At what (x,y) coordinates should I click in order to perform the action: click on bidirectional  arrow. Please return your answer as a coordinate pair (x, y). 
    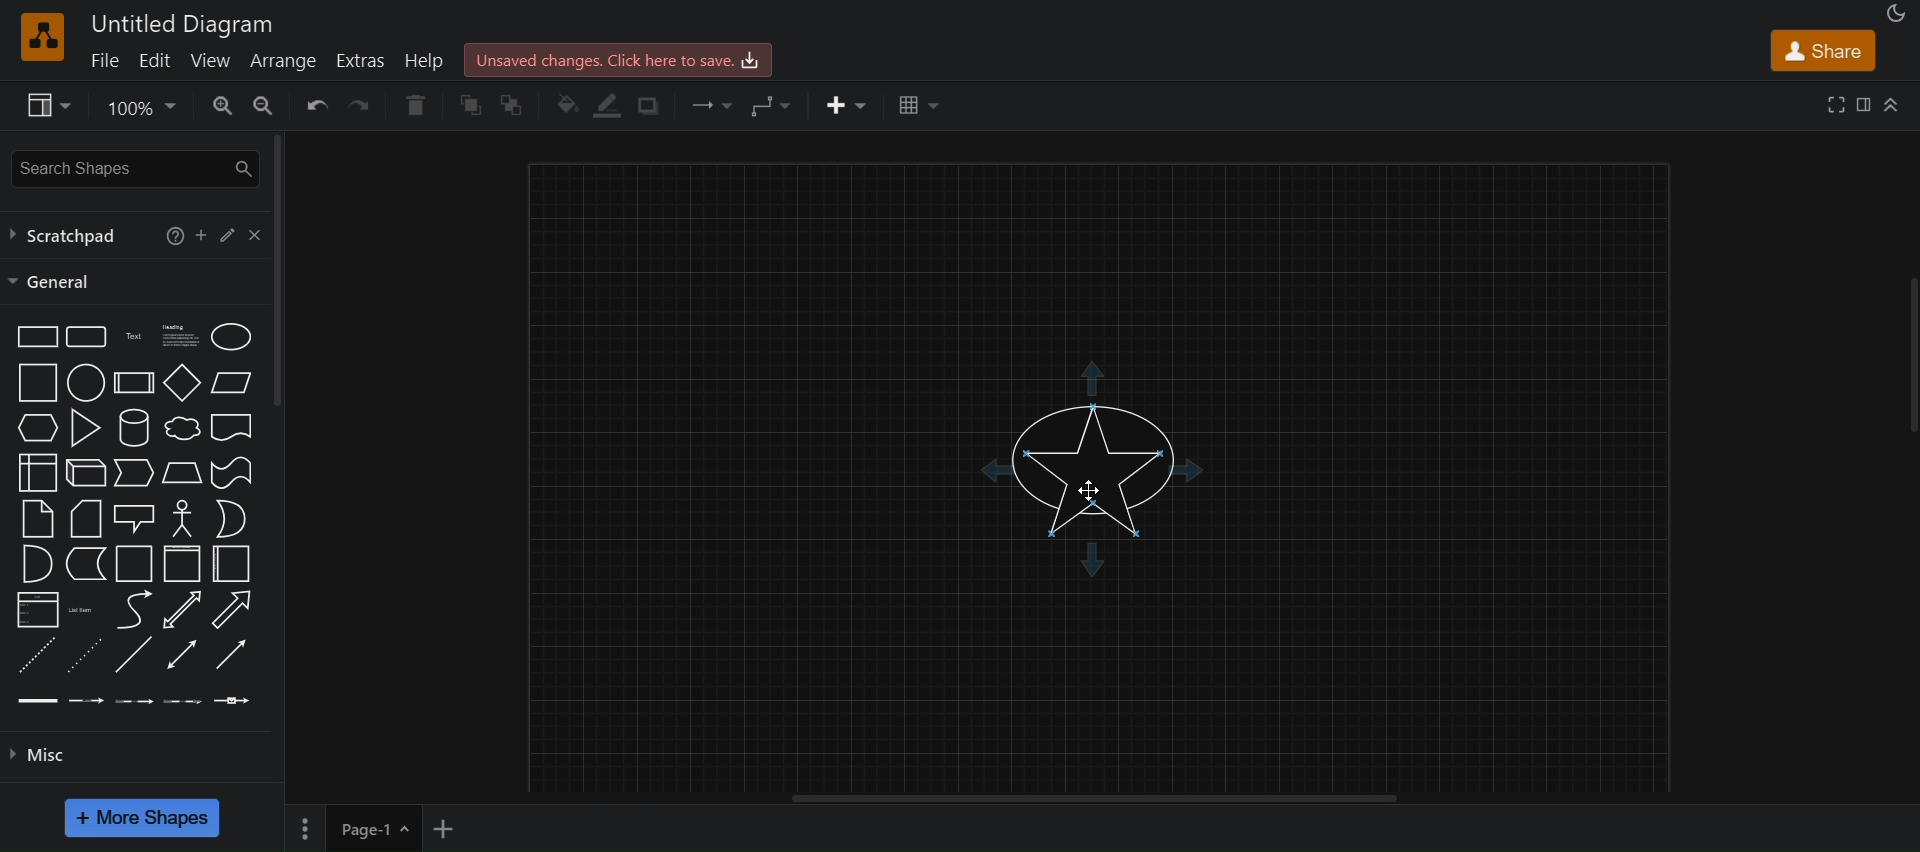
    Looking at the image, I should click on (181, 608).